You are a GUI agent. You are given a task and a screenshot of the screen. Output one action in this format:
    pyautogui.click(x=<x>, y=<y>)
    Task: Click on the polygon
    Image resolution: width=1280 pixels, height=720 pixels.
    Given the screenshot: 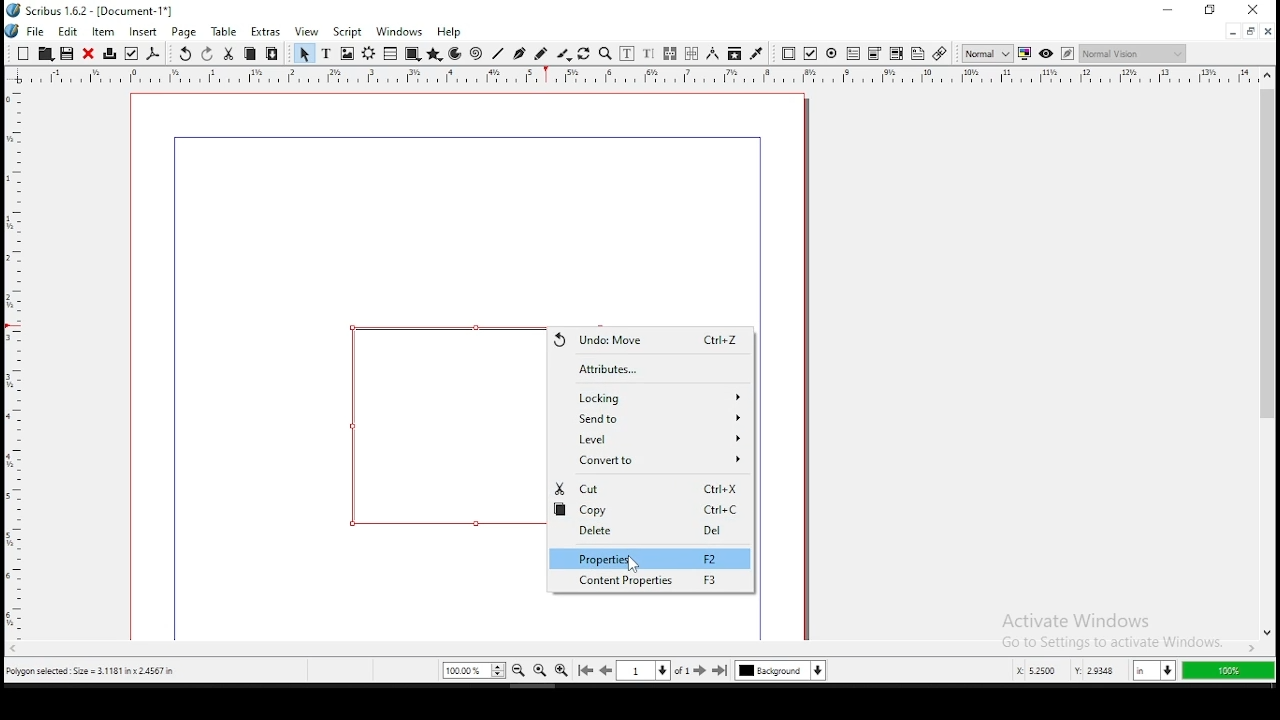 What is the action you would take?
    pyautogui.click(x=435, y=54)
    